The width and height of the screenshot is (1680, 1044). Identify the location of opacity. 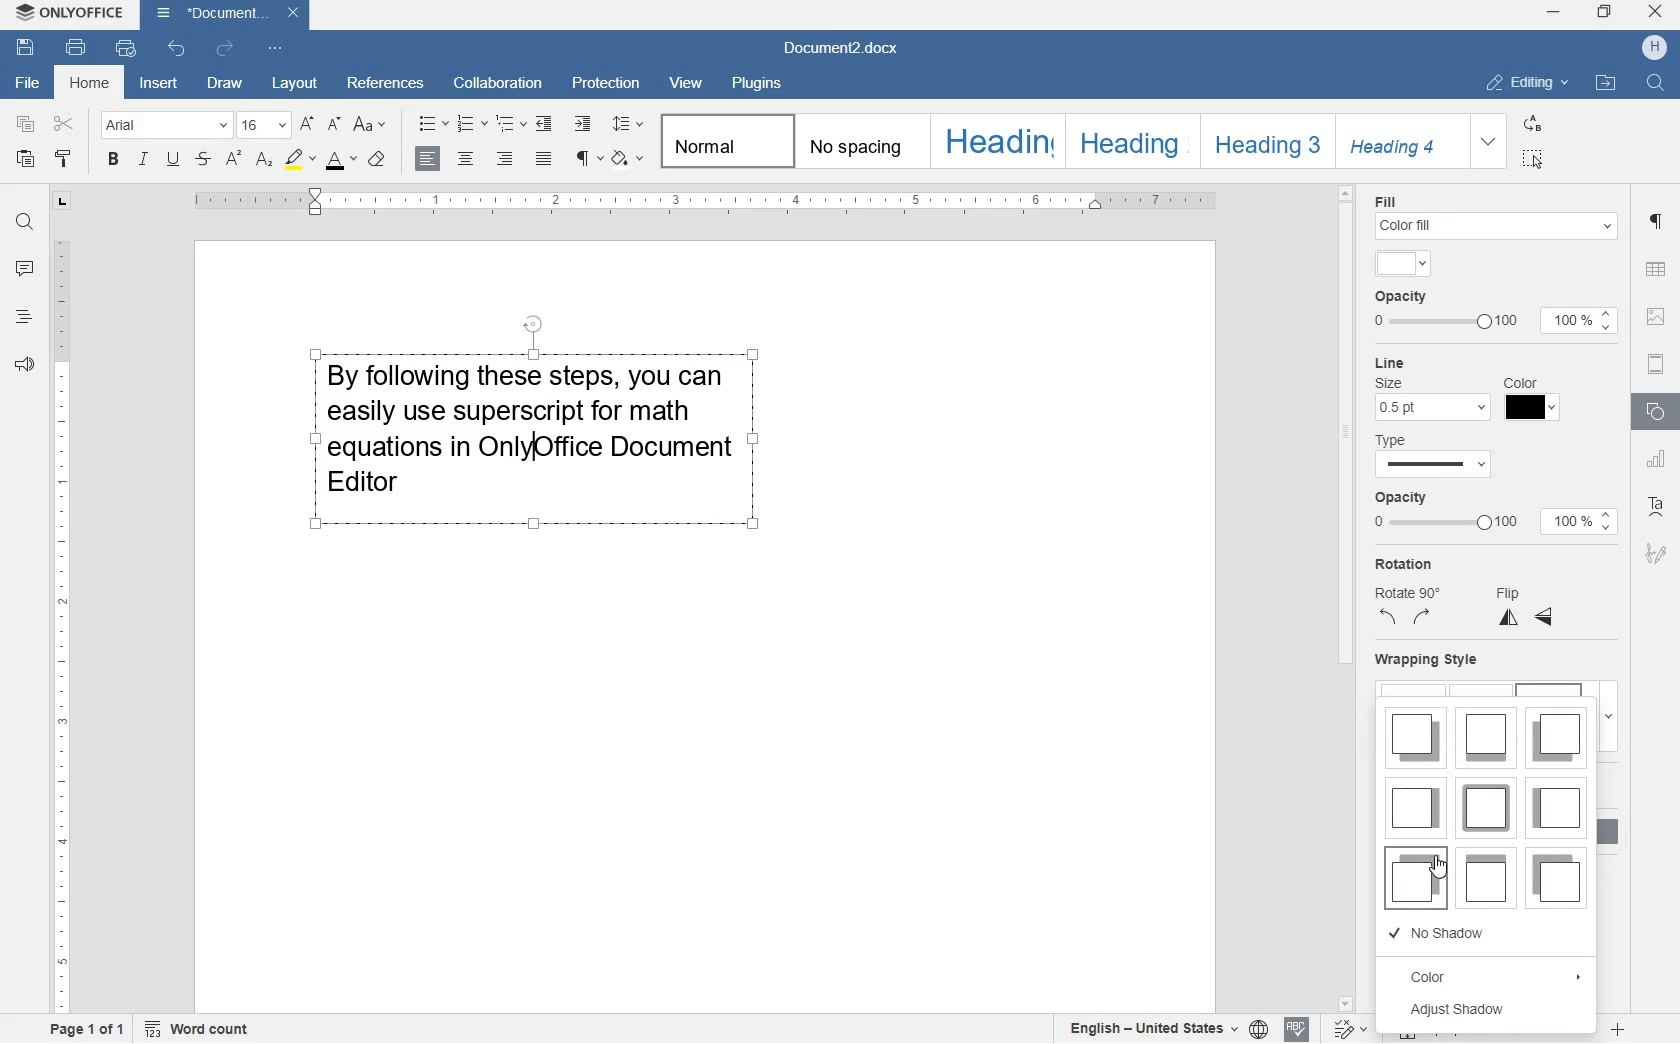
(1442, 512).